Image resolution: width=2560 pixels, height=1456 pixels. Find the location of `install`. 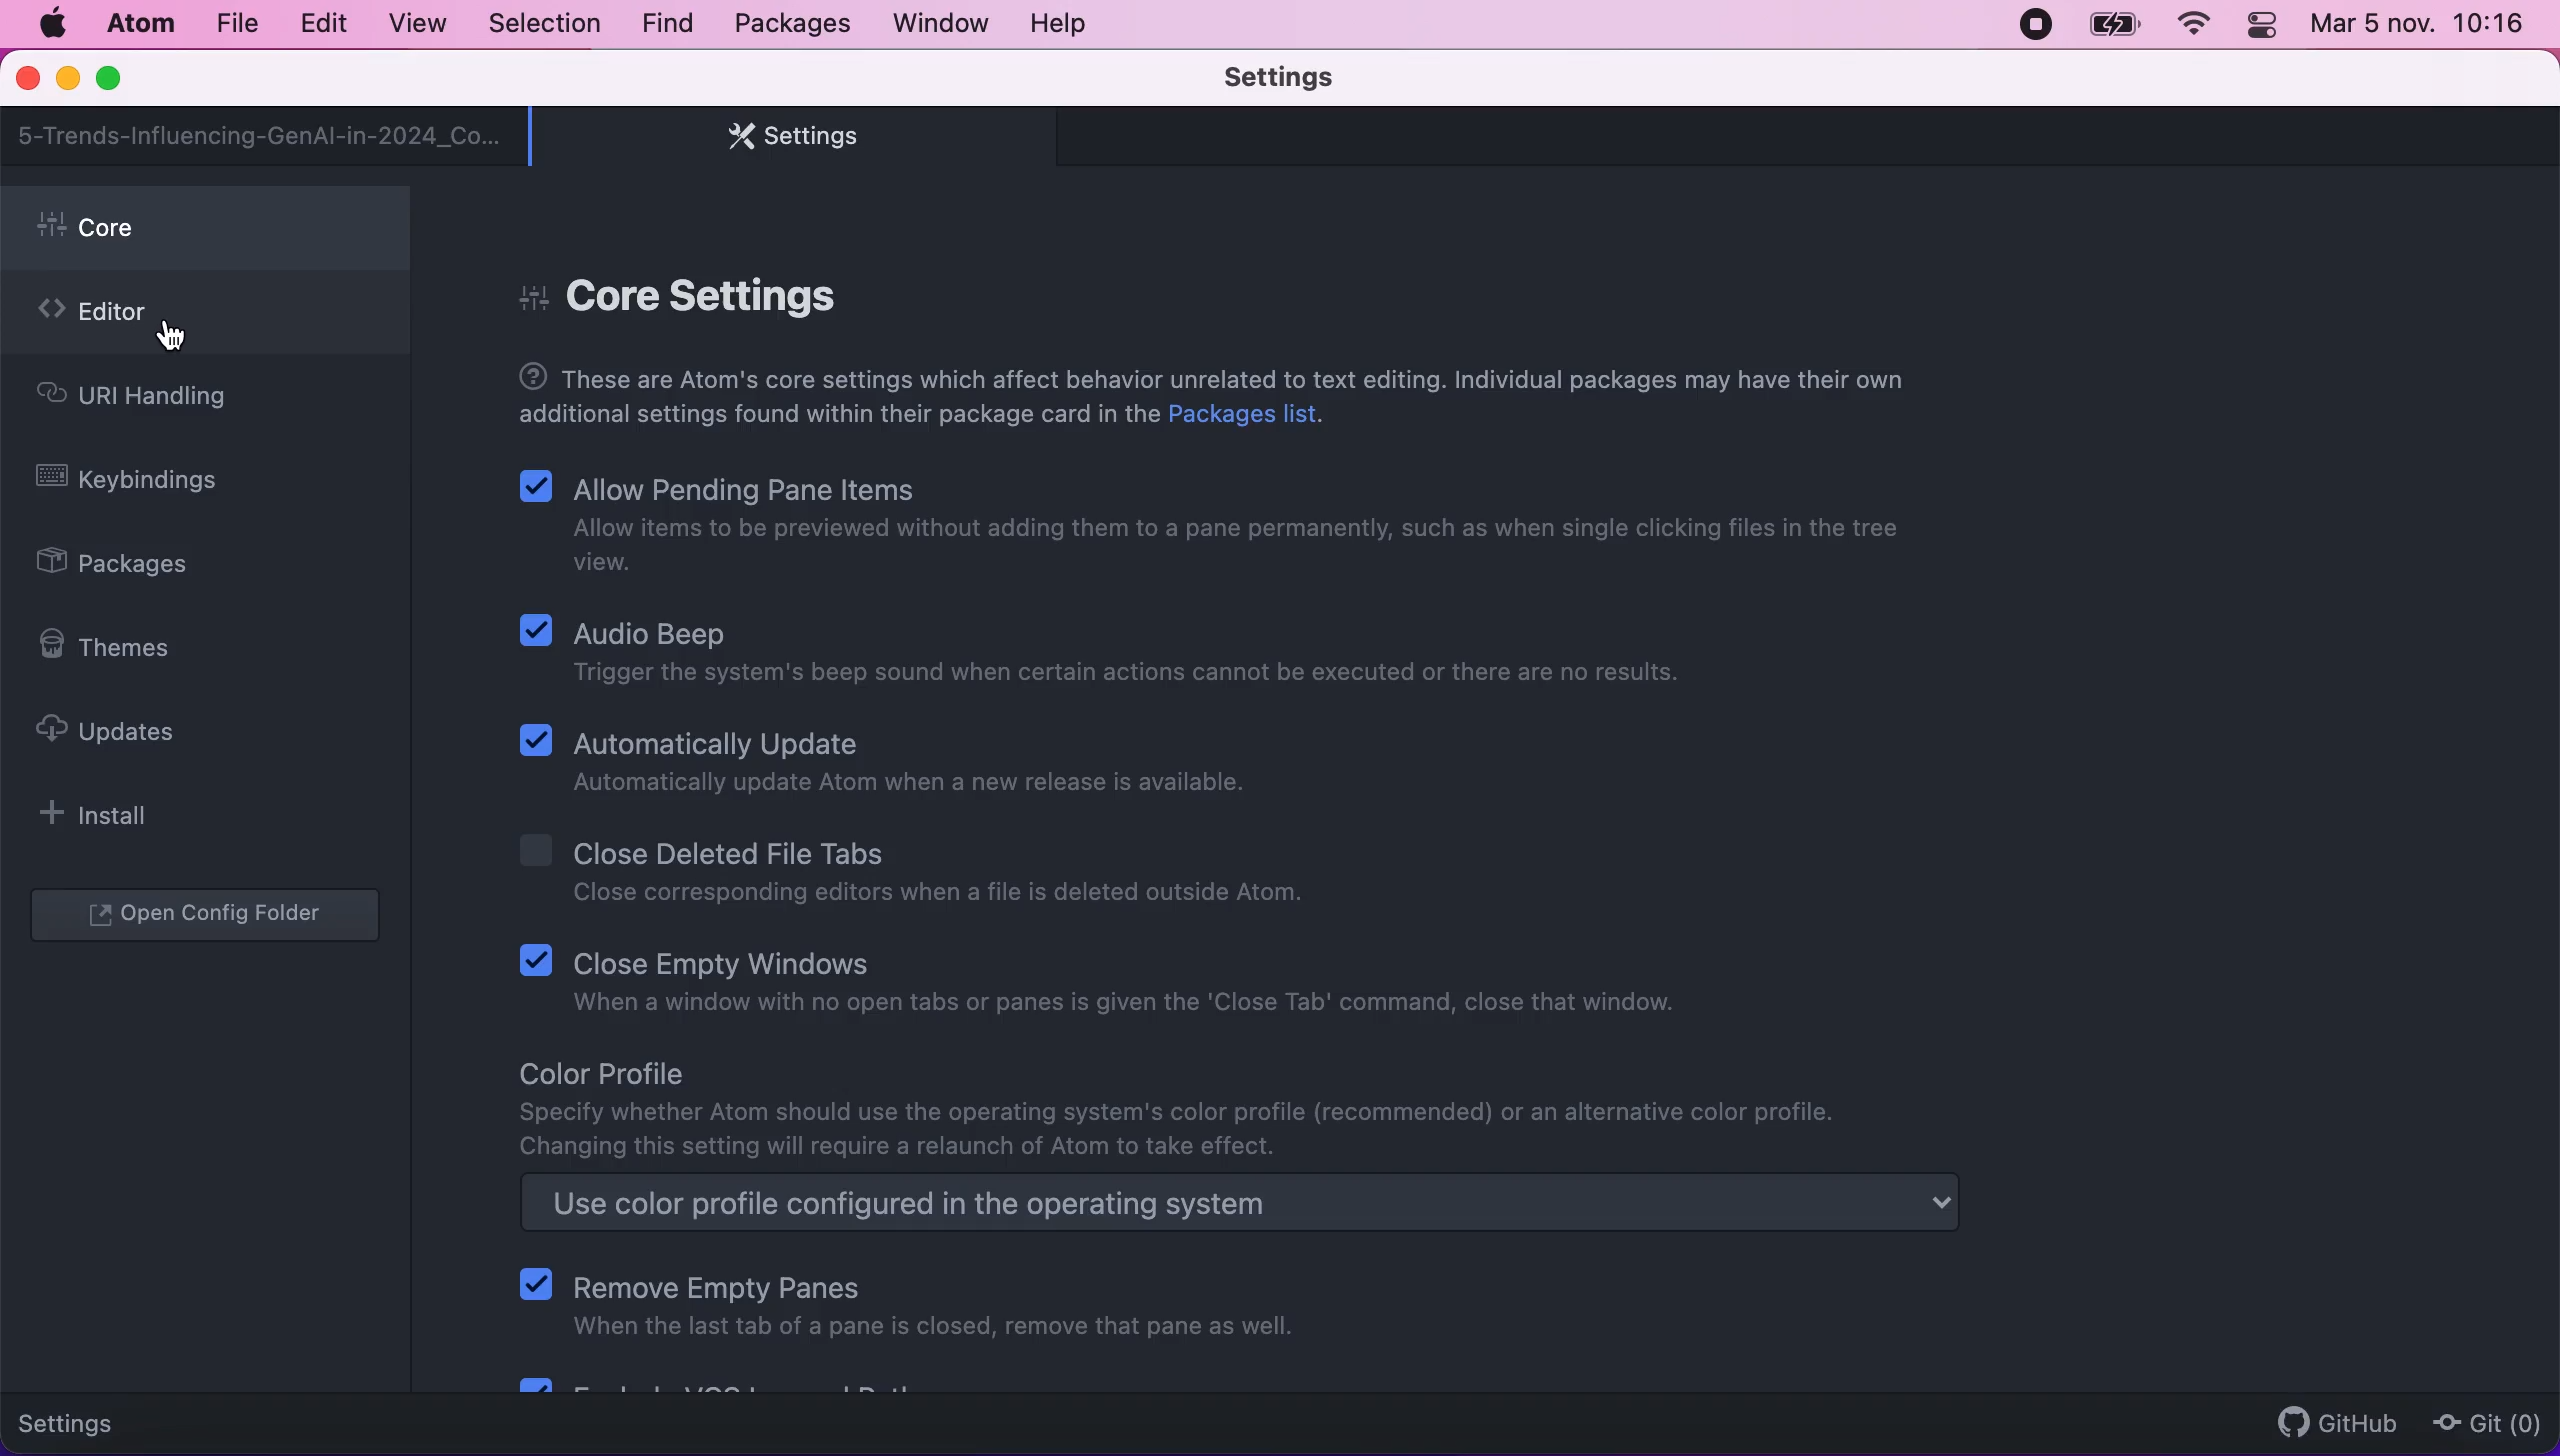

install is located at coordinates (106, 814).